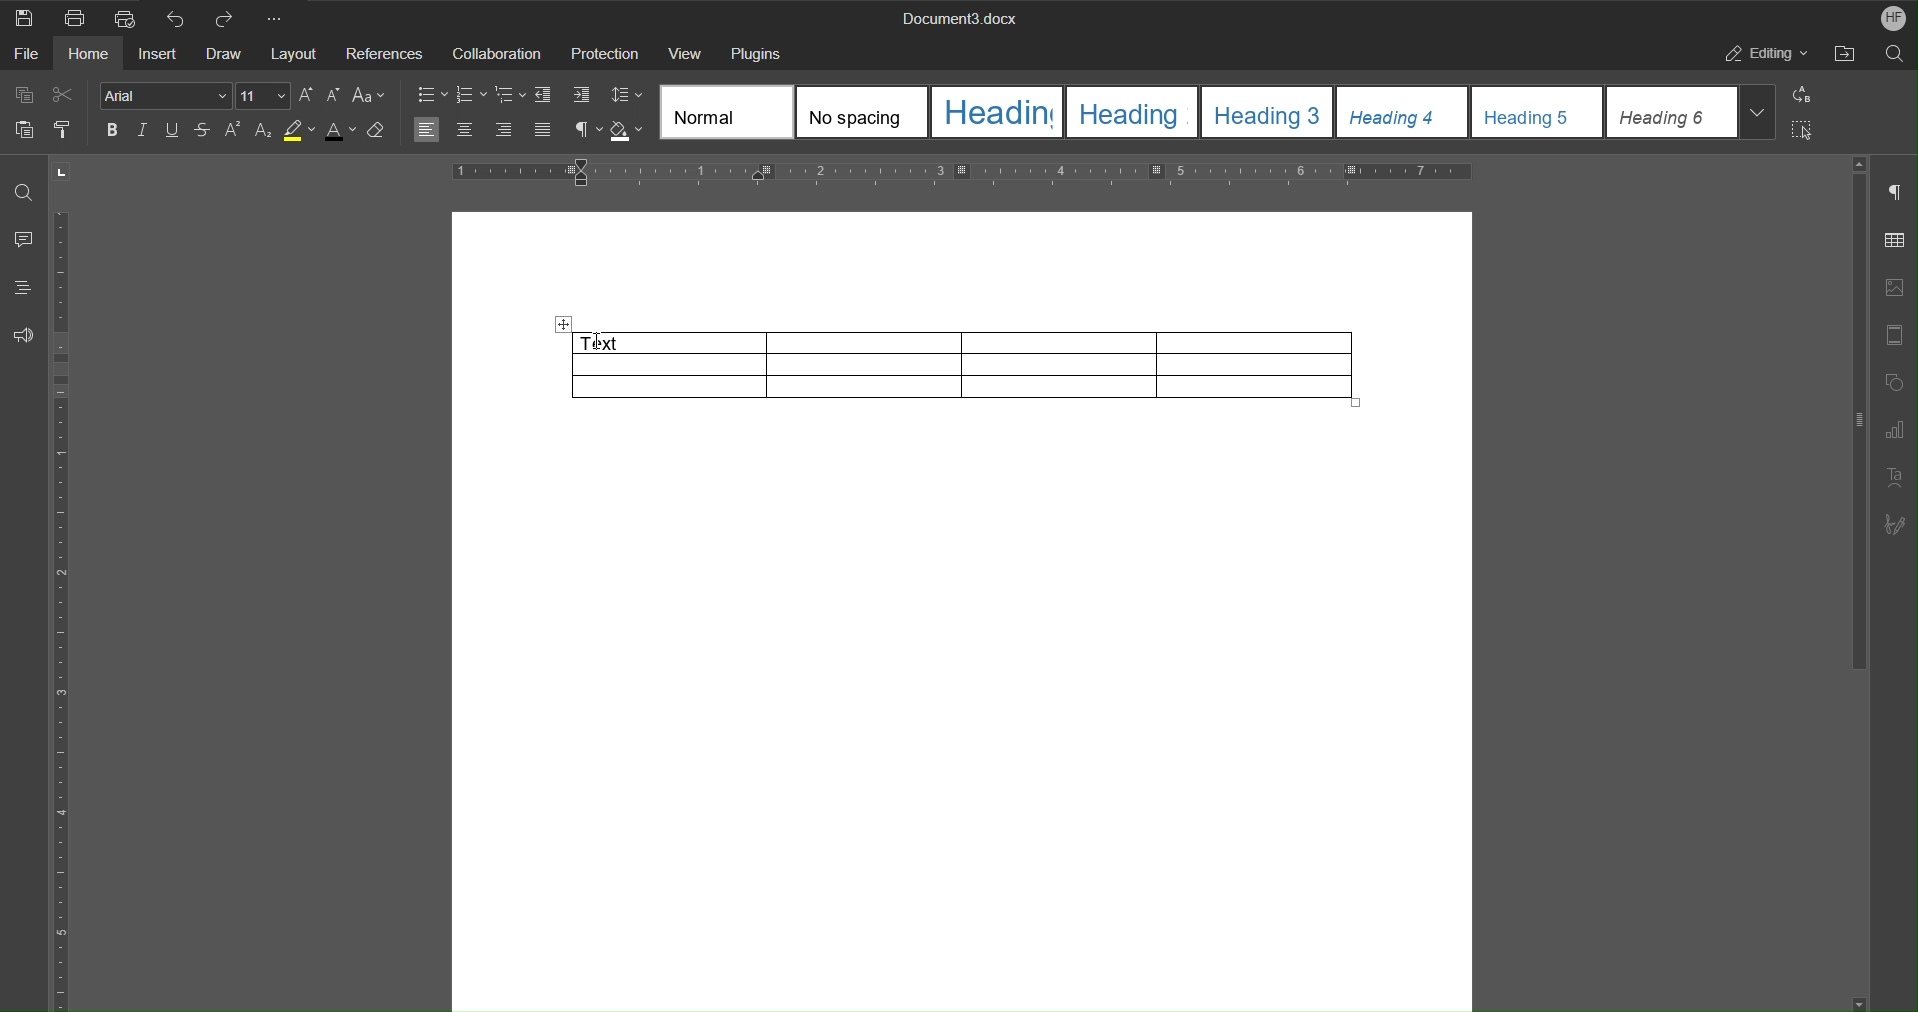  Describe the element at coordinates (175, 16) in the screenshot. I see `Undo` at that location.